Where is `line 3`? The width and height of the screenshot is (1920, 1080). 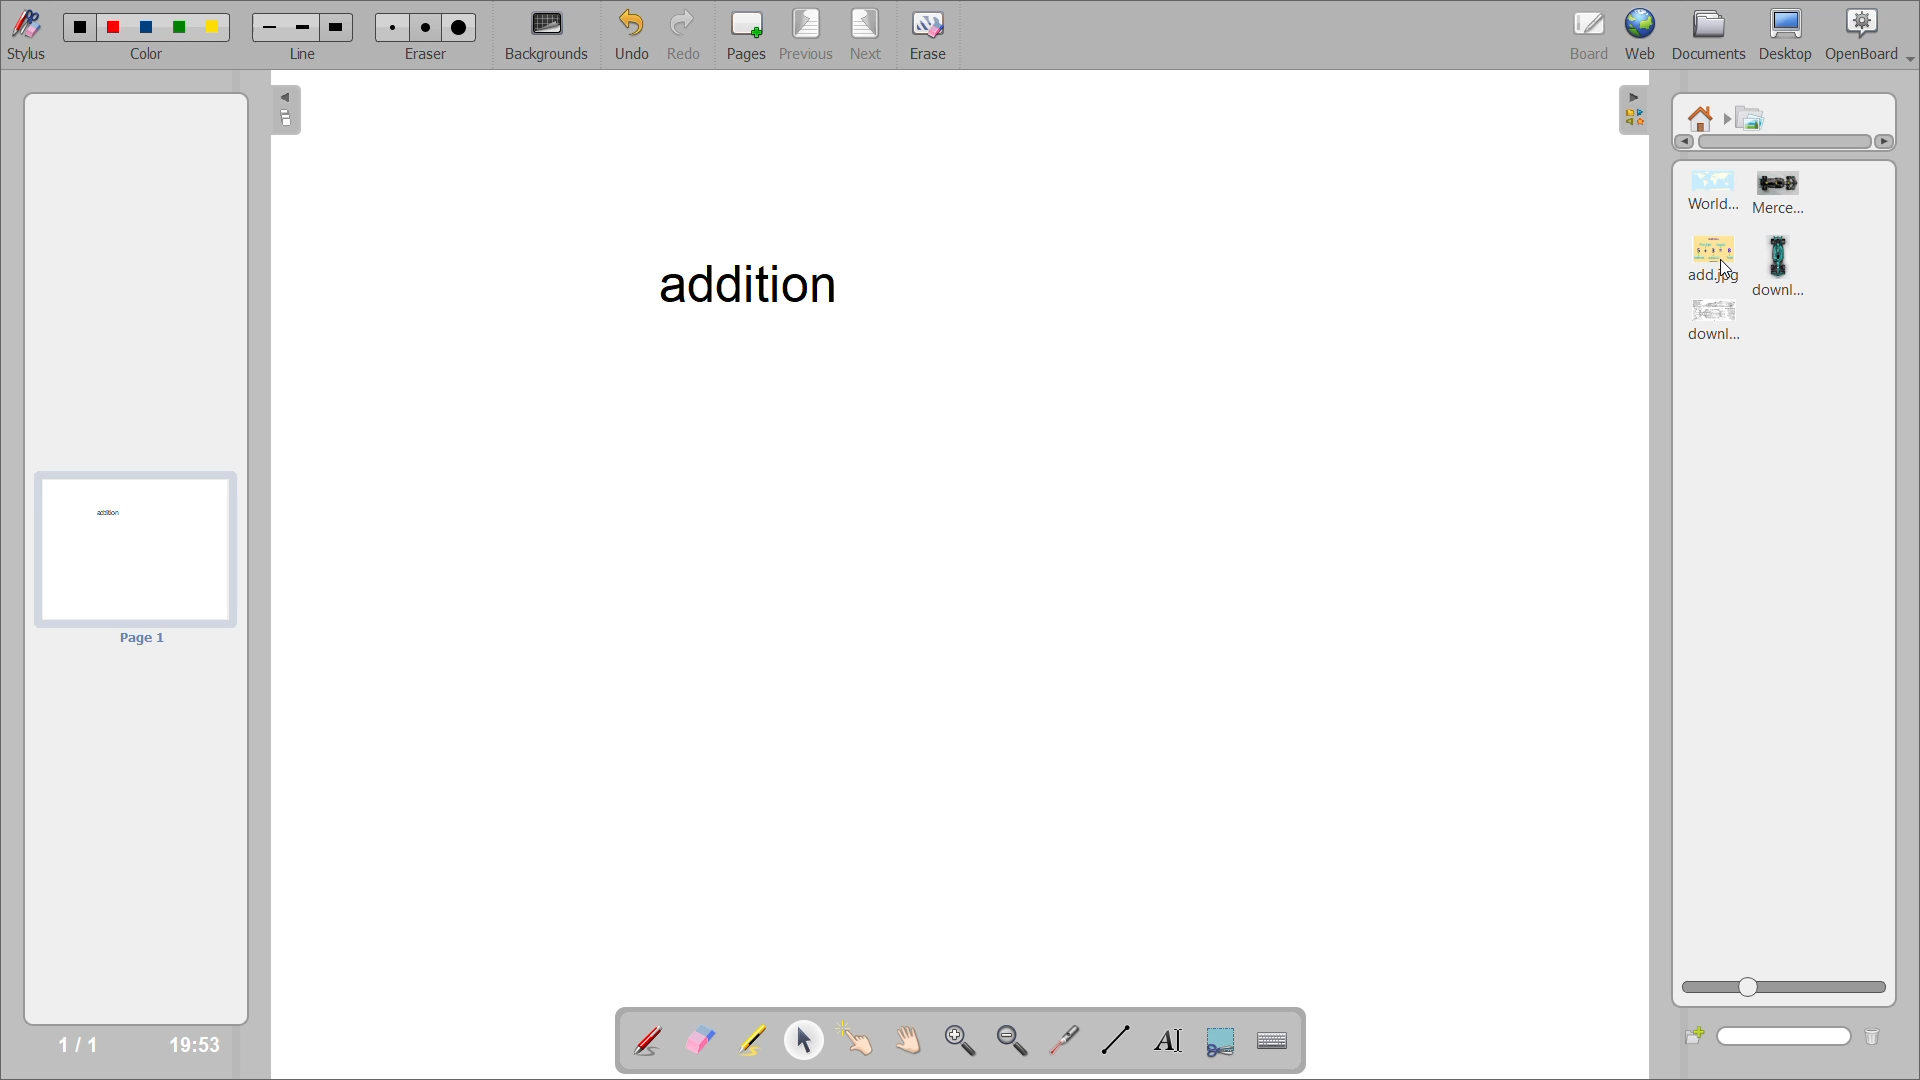 line 3 is located at coordinates (335, 26).